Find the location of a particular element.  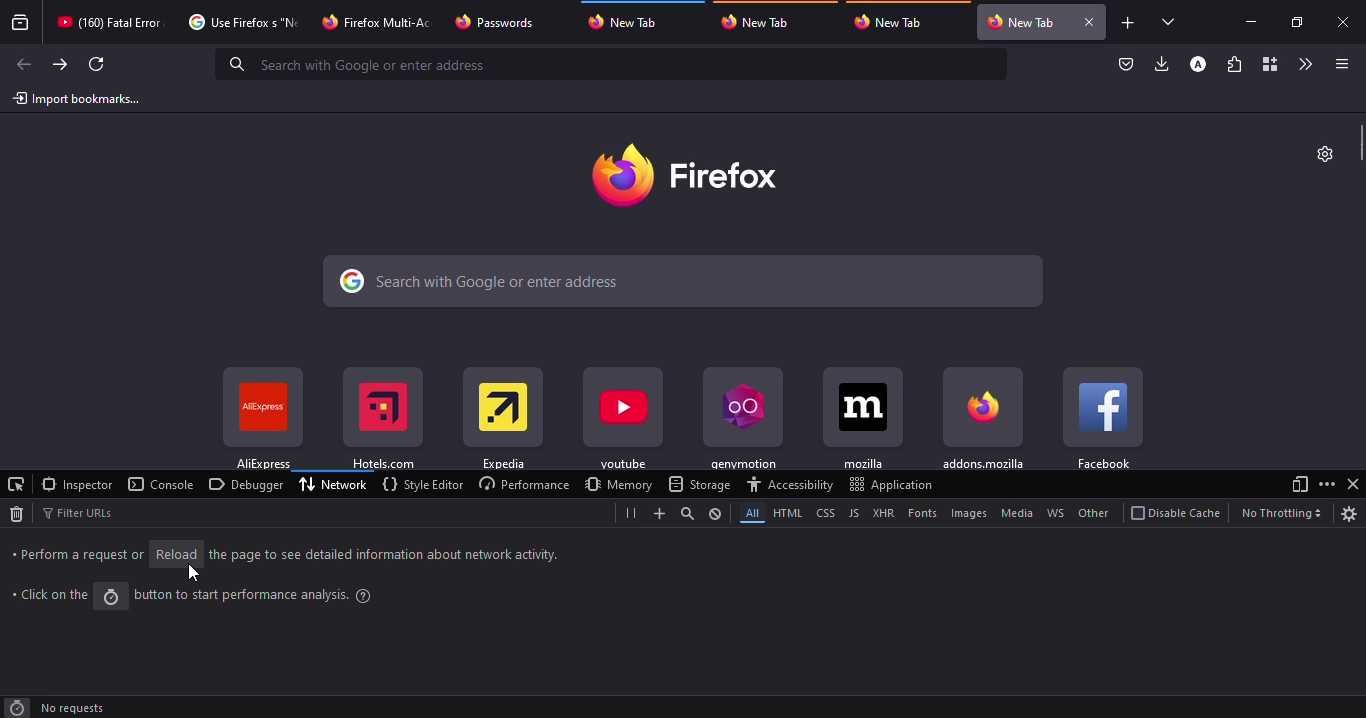

shortcuts is located at coordinates (262, 418).